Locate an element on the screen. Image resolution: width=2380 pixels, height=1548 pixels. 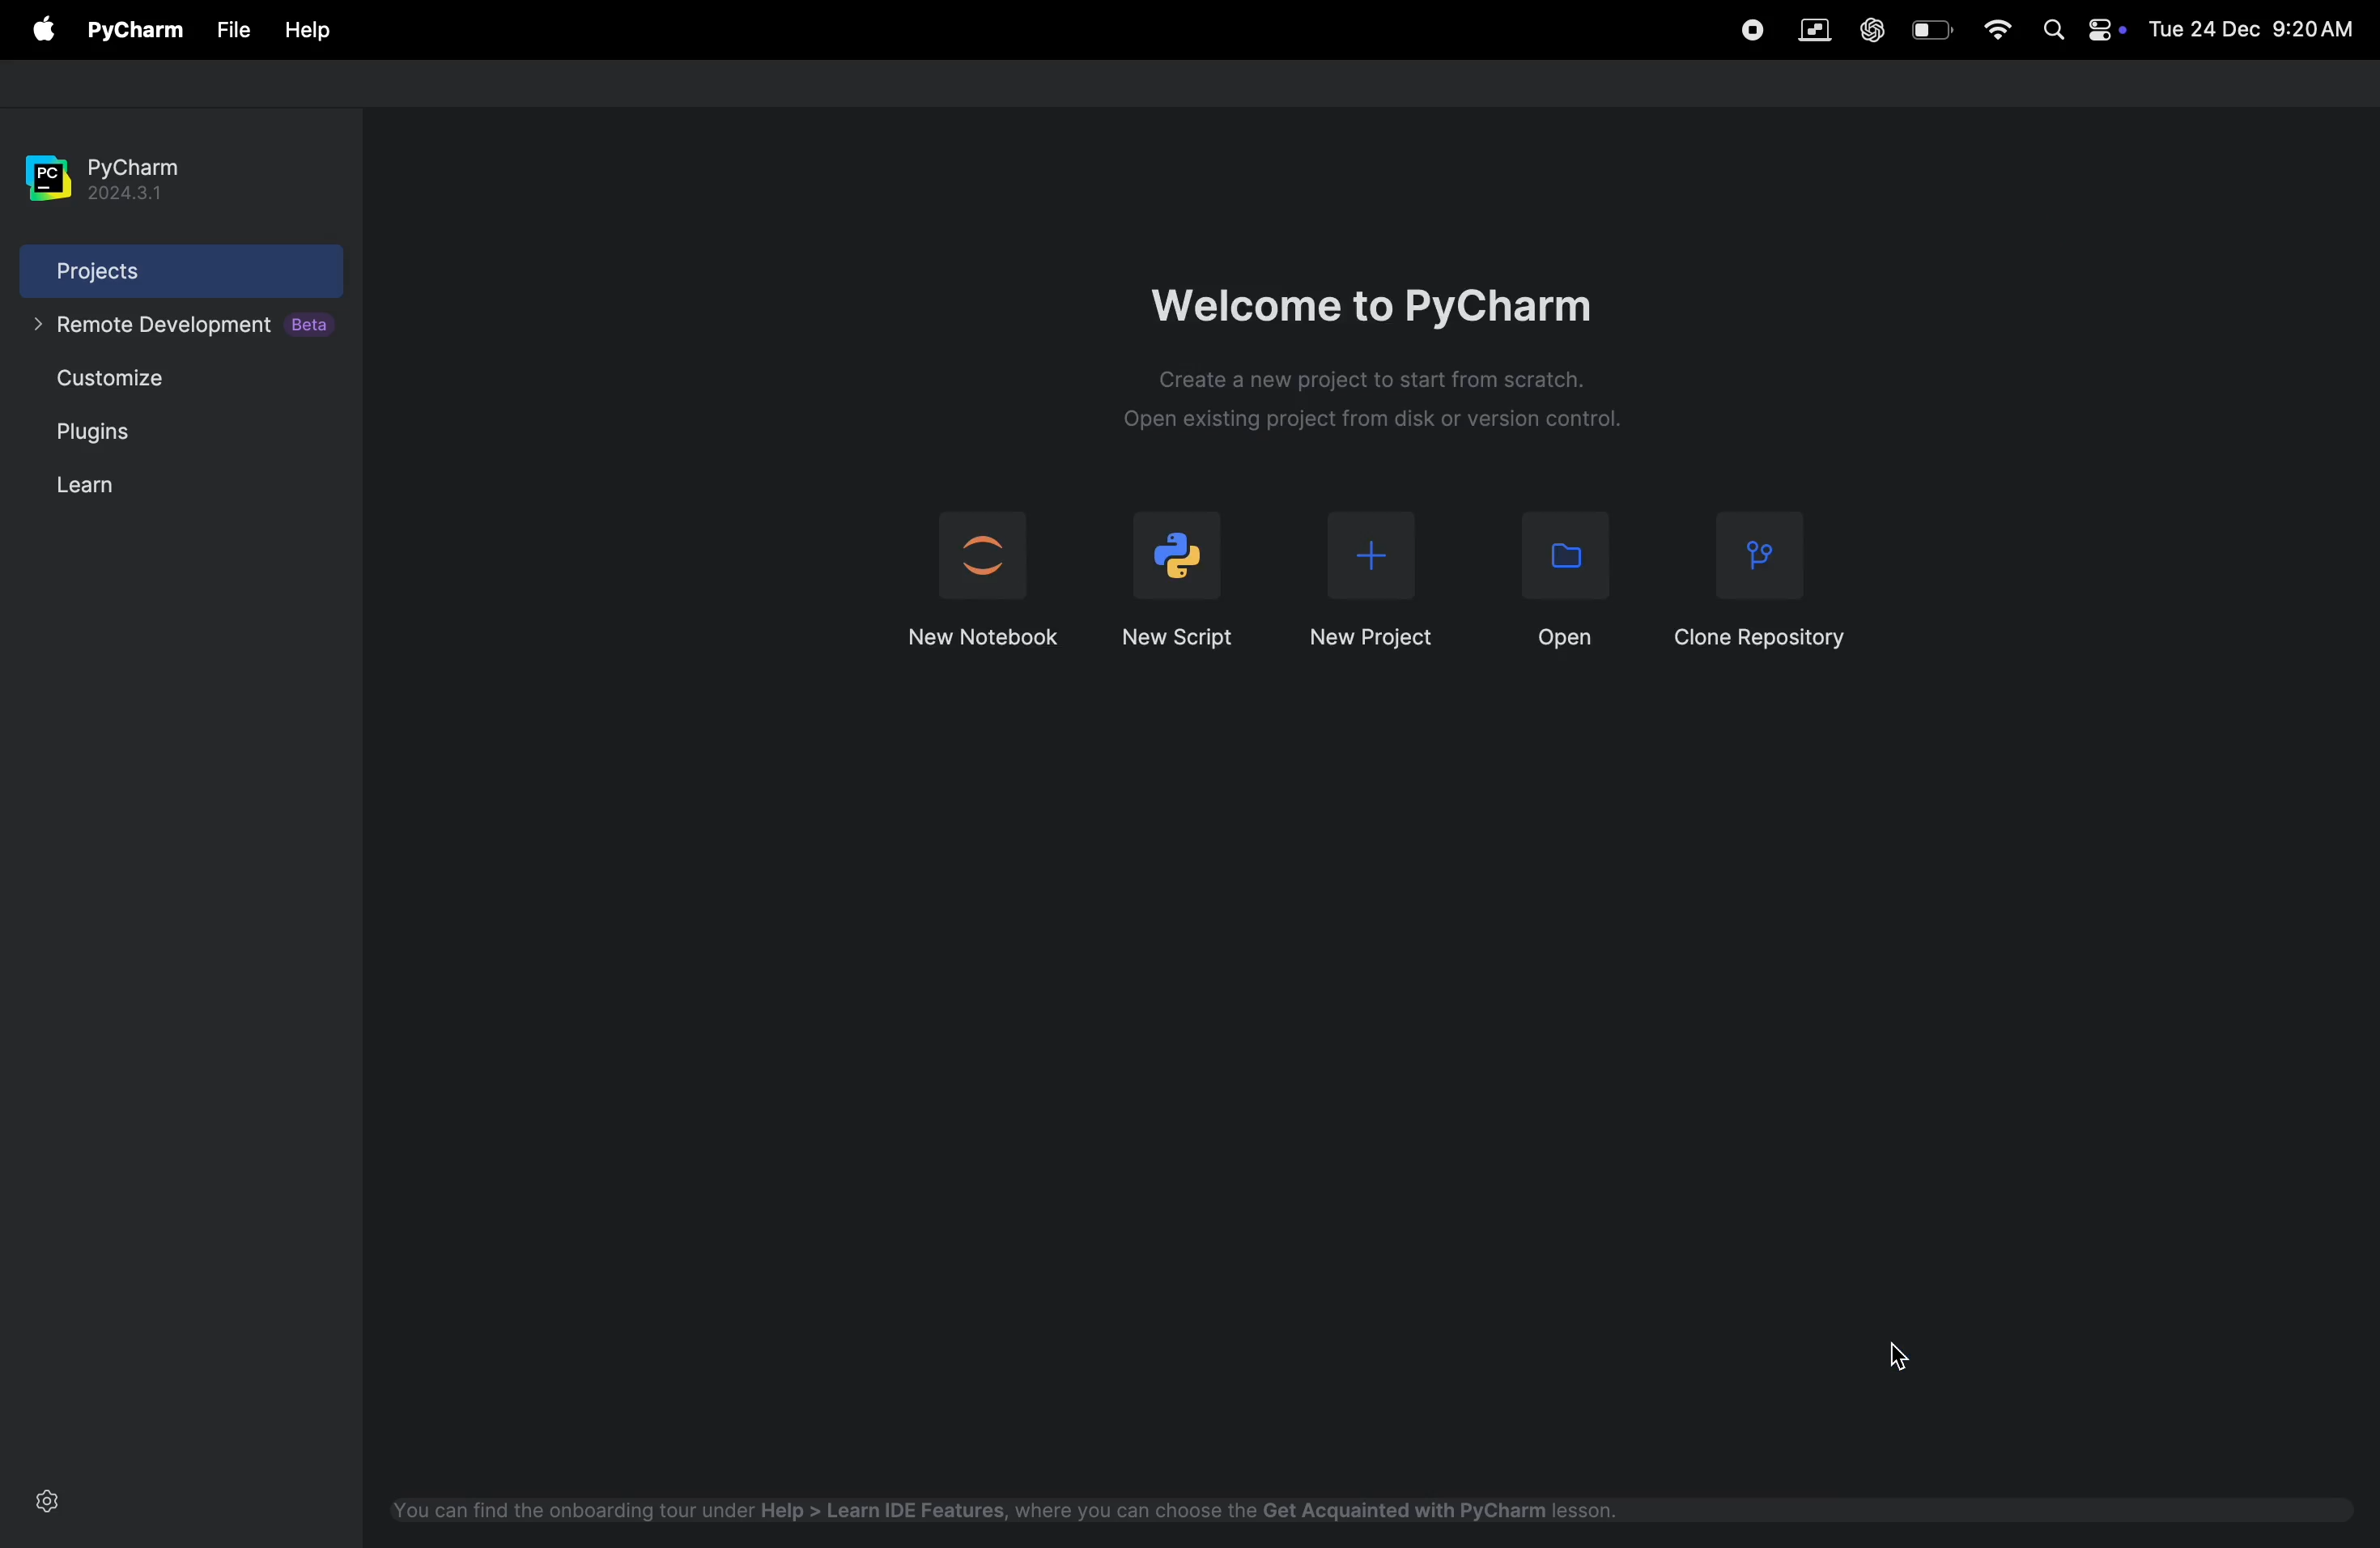
learn is located at coordinates (118, 484).